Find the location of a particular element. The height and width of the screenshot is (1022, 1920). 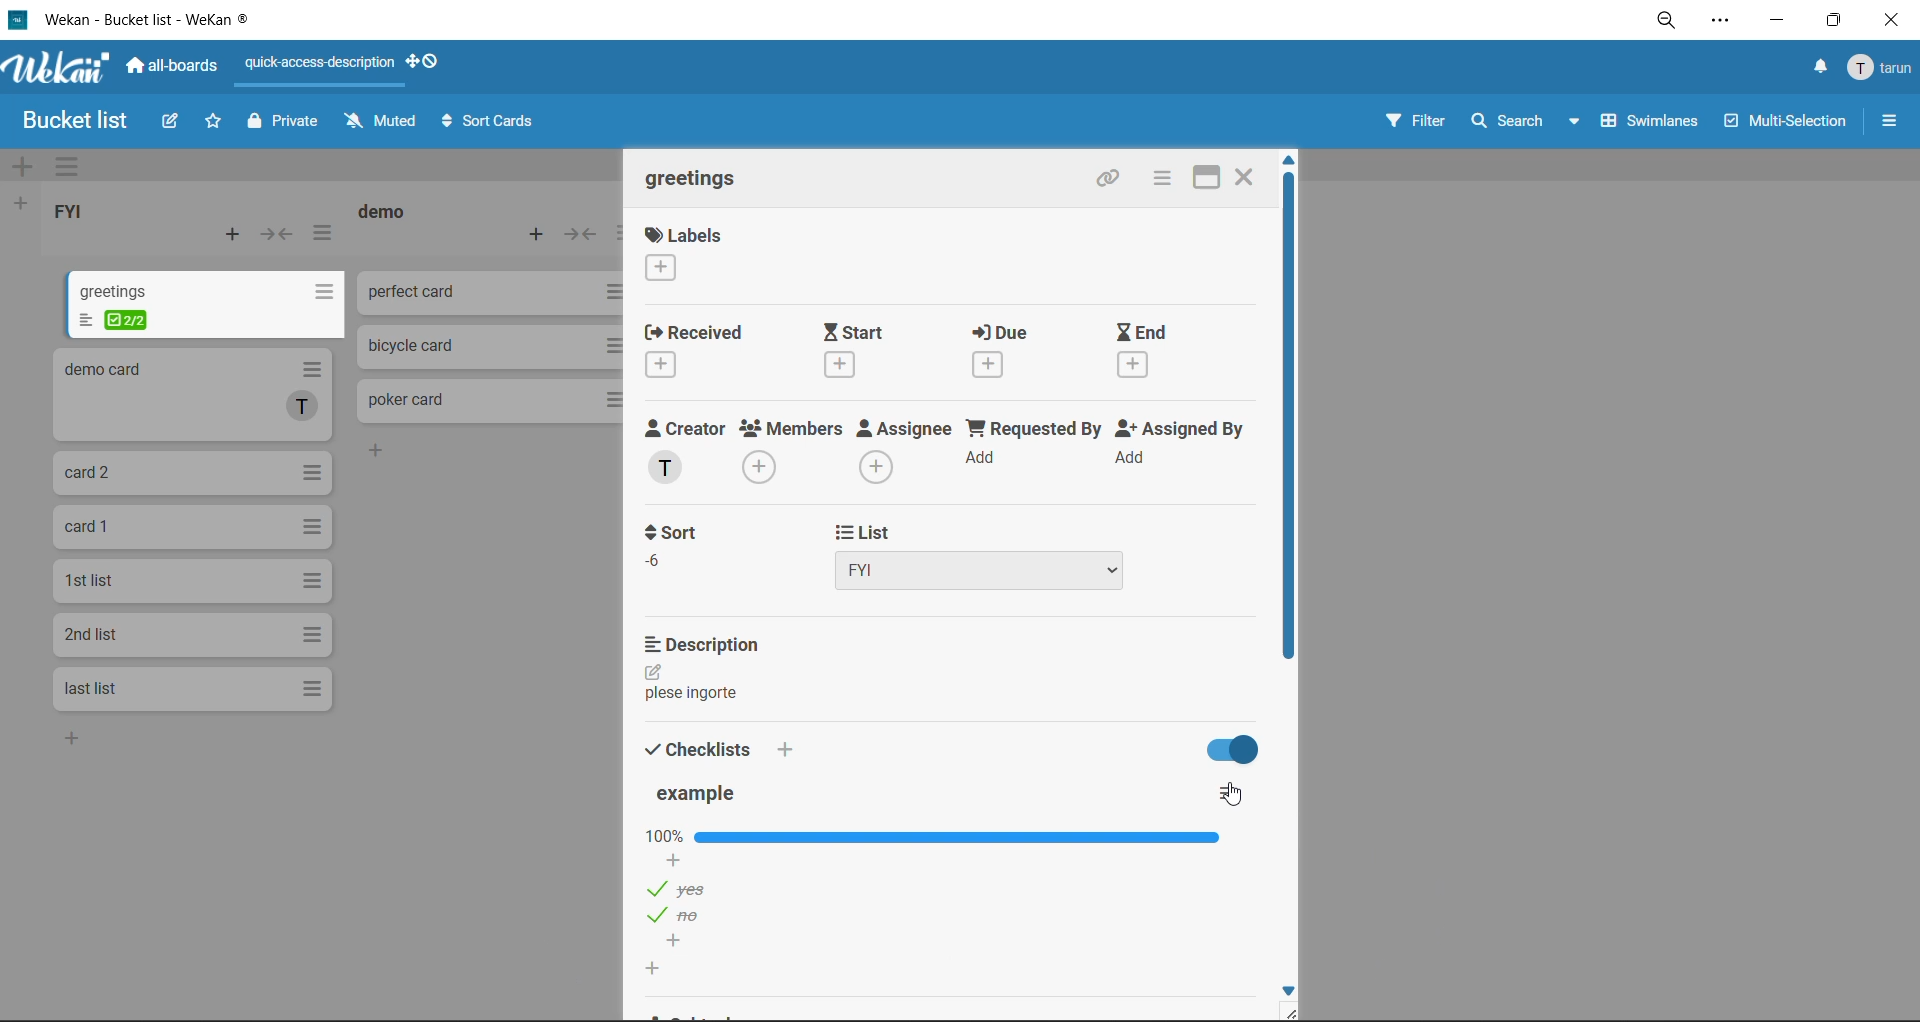

start is located at coordinates (855, 355).